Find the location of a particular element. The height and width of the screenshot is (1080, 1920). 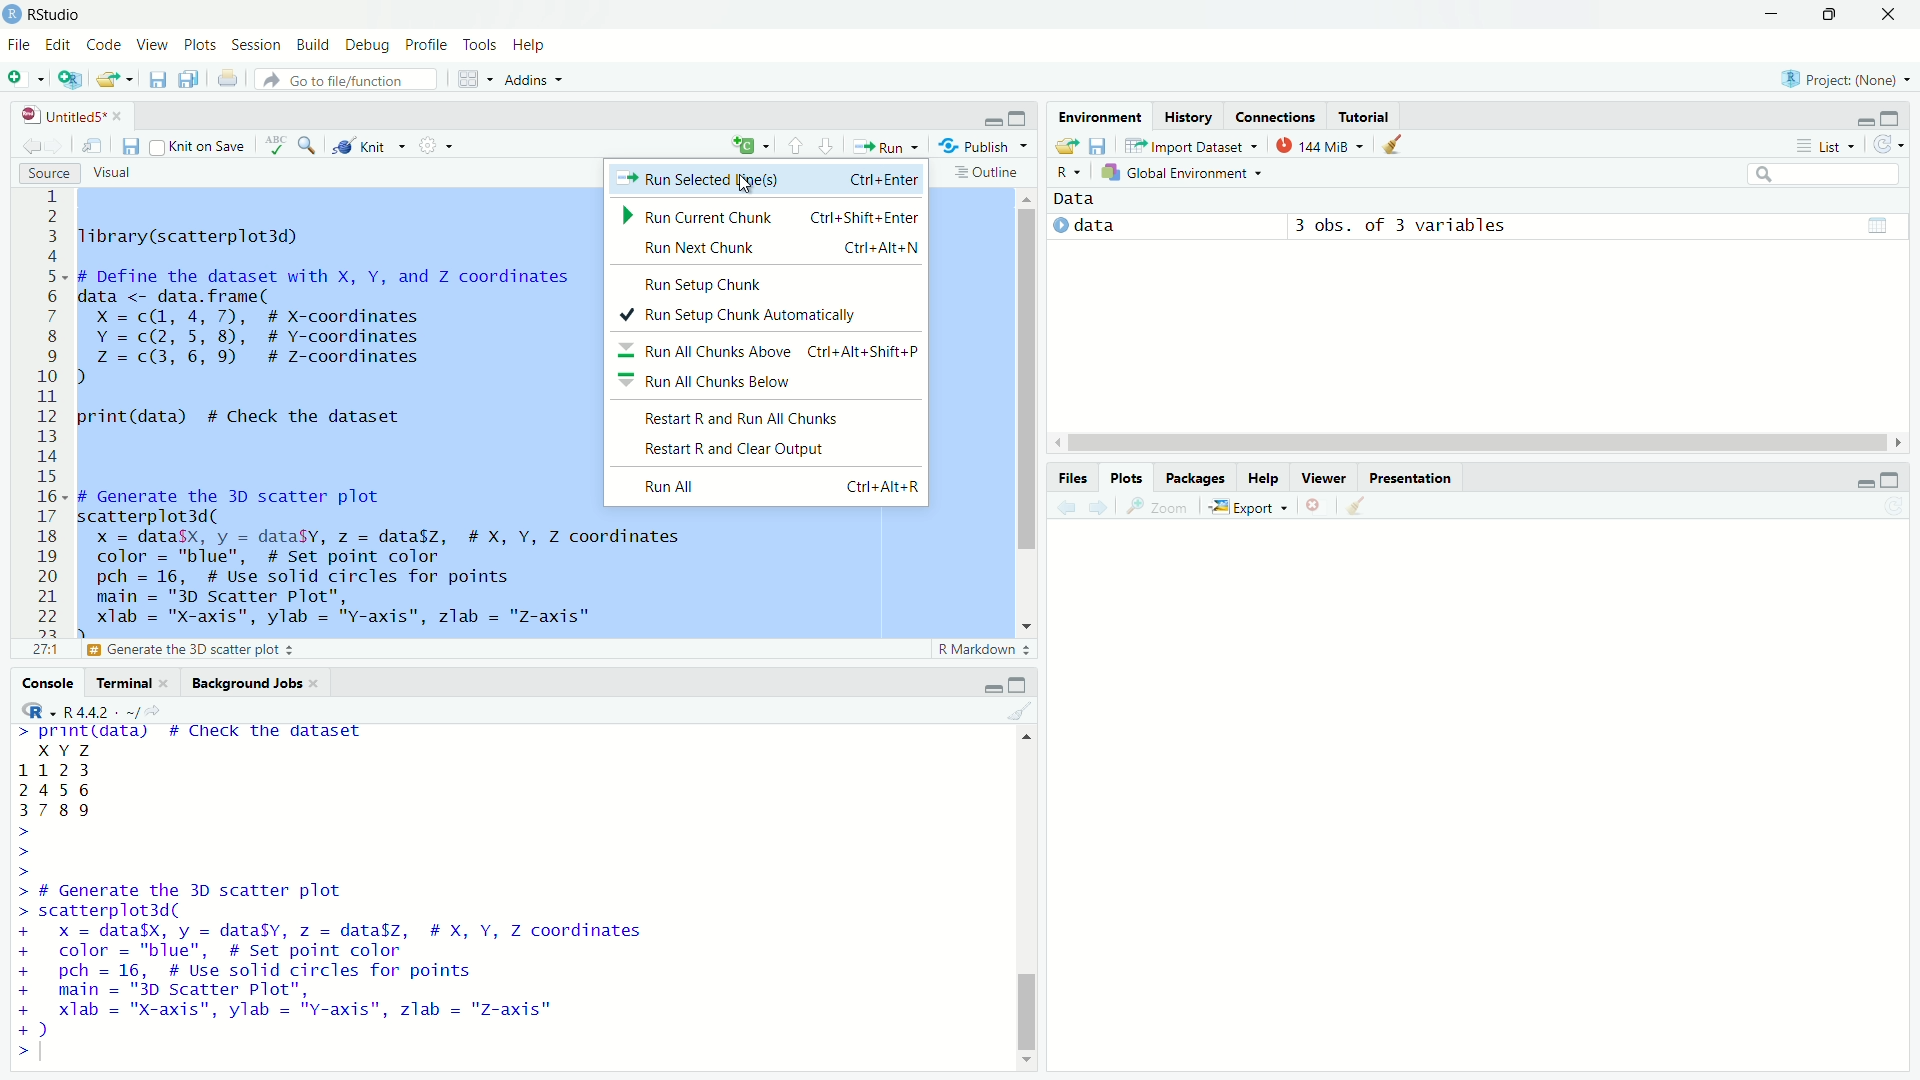

1123 is located at coordinates (58, 768).